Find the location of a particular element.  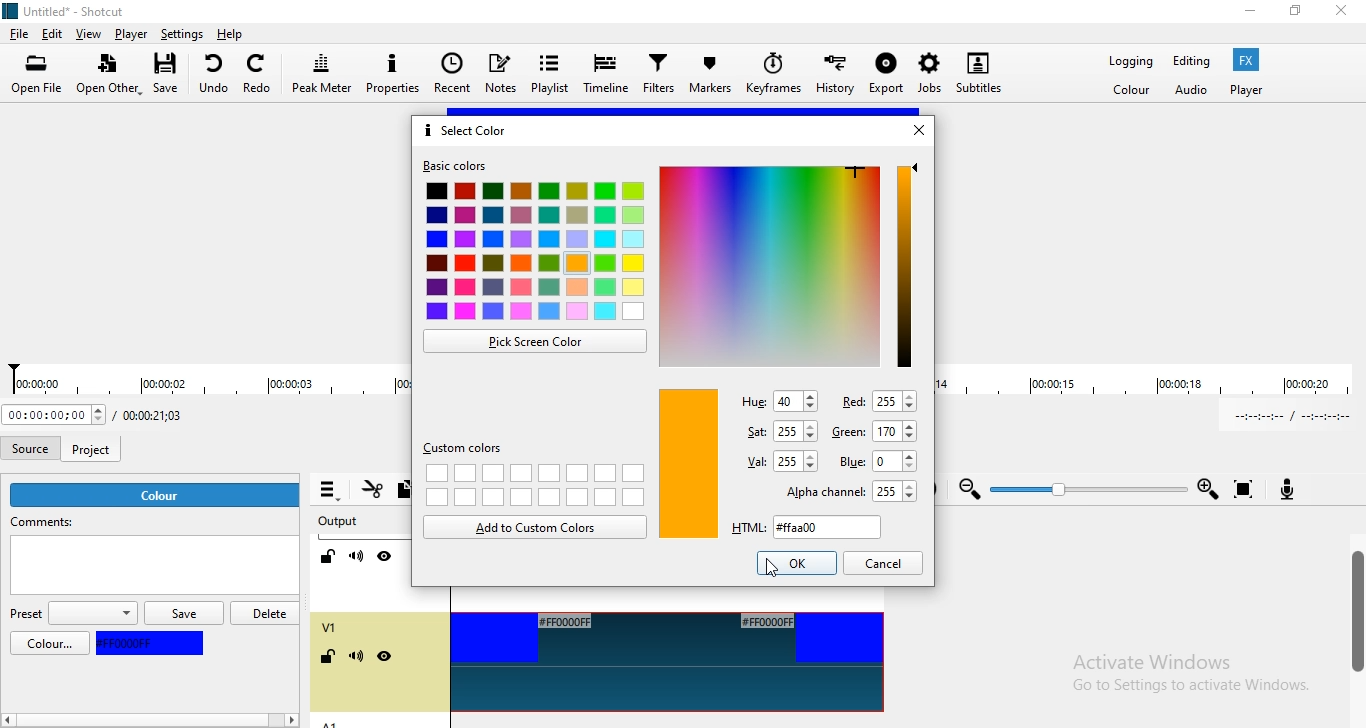

In point is located at coordinates (1287, 416).